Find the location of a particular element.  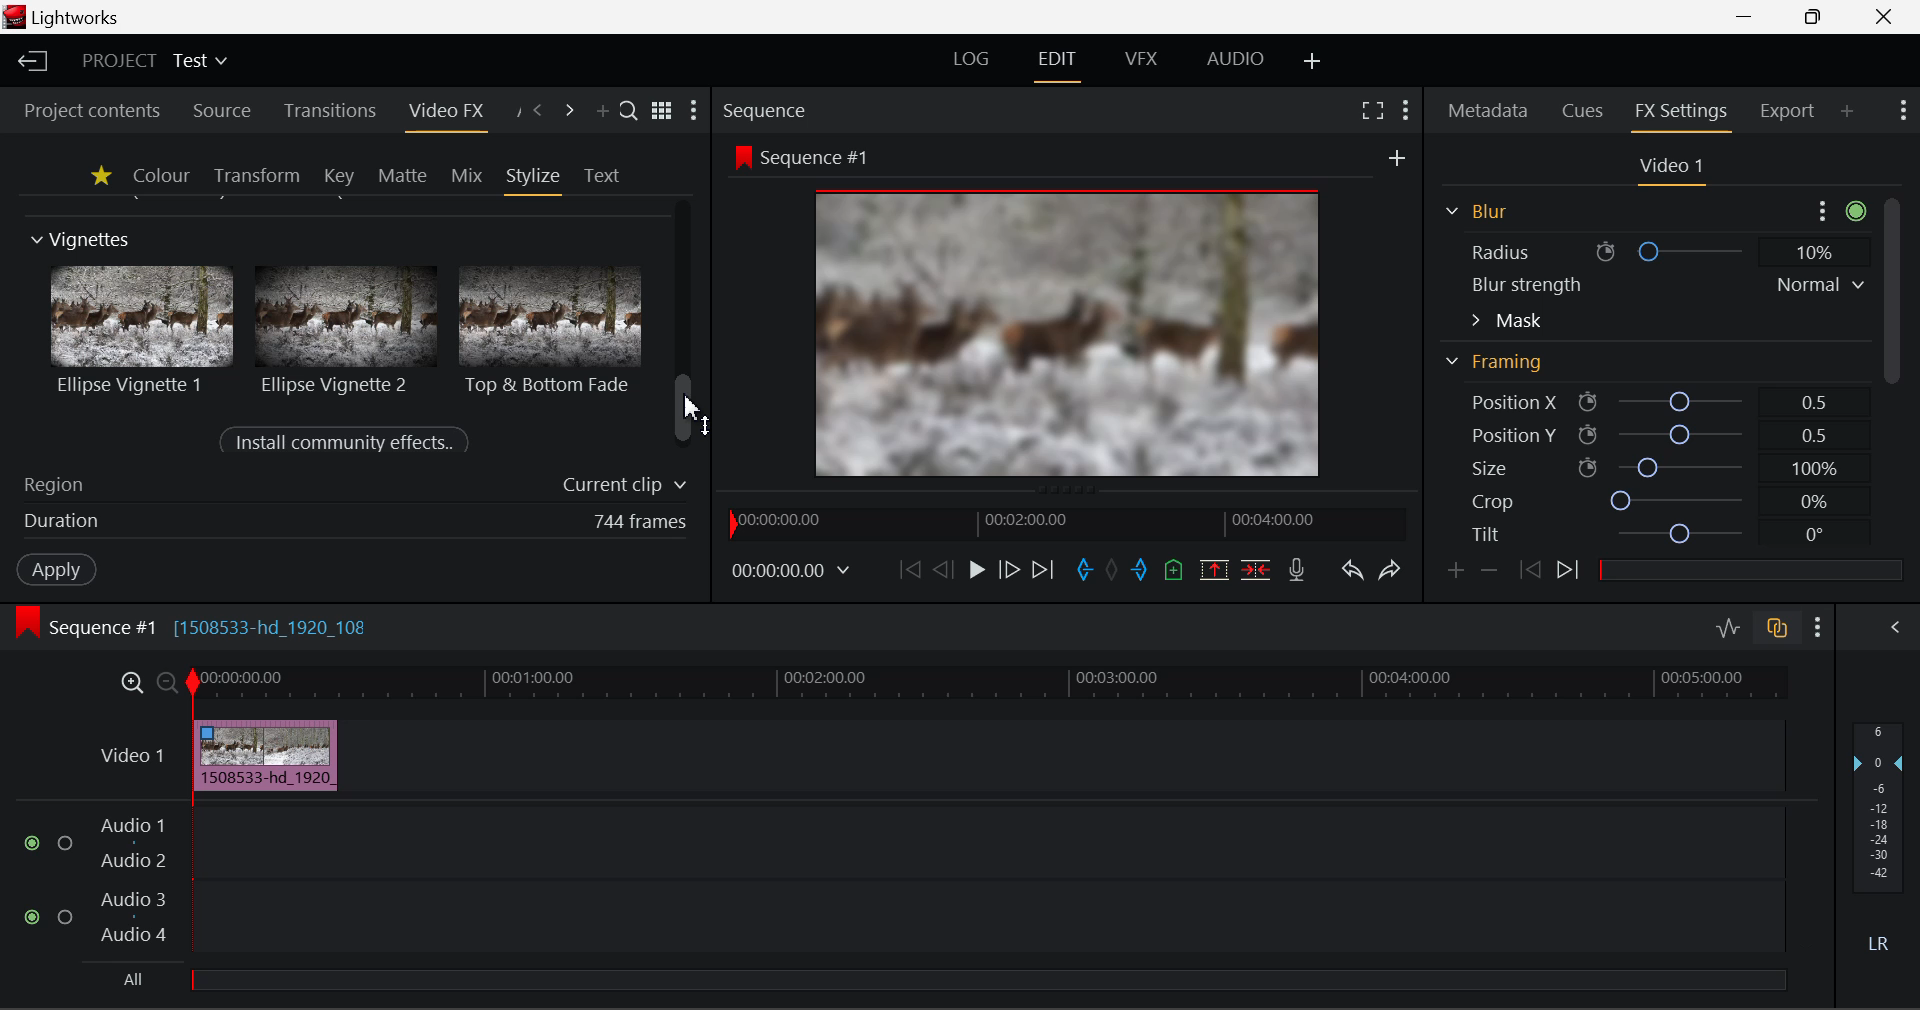

Undo is located at coordinates (1350, 567).